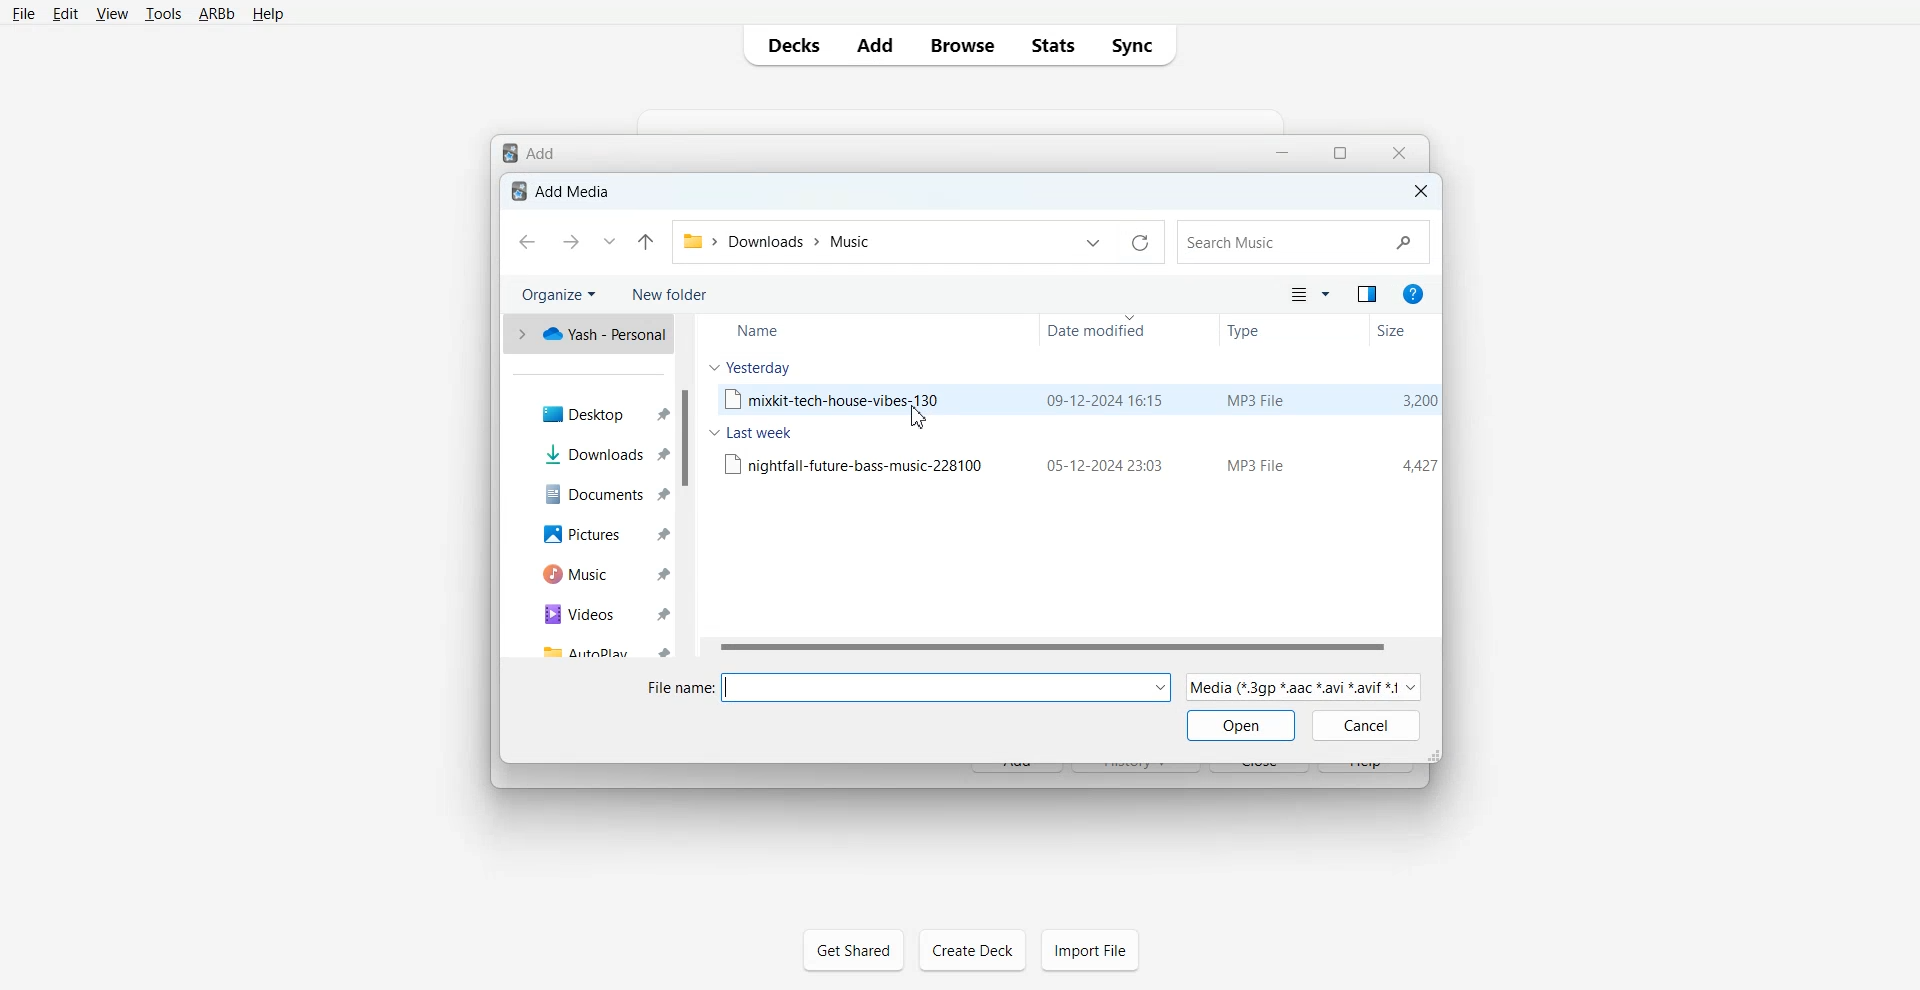  What do you see at coordinates (1077, 463) in the screenshot?
I see `File` at bounding box center [1077, 463].